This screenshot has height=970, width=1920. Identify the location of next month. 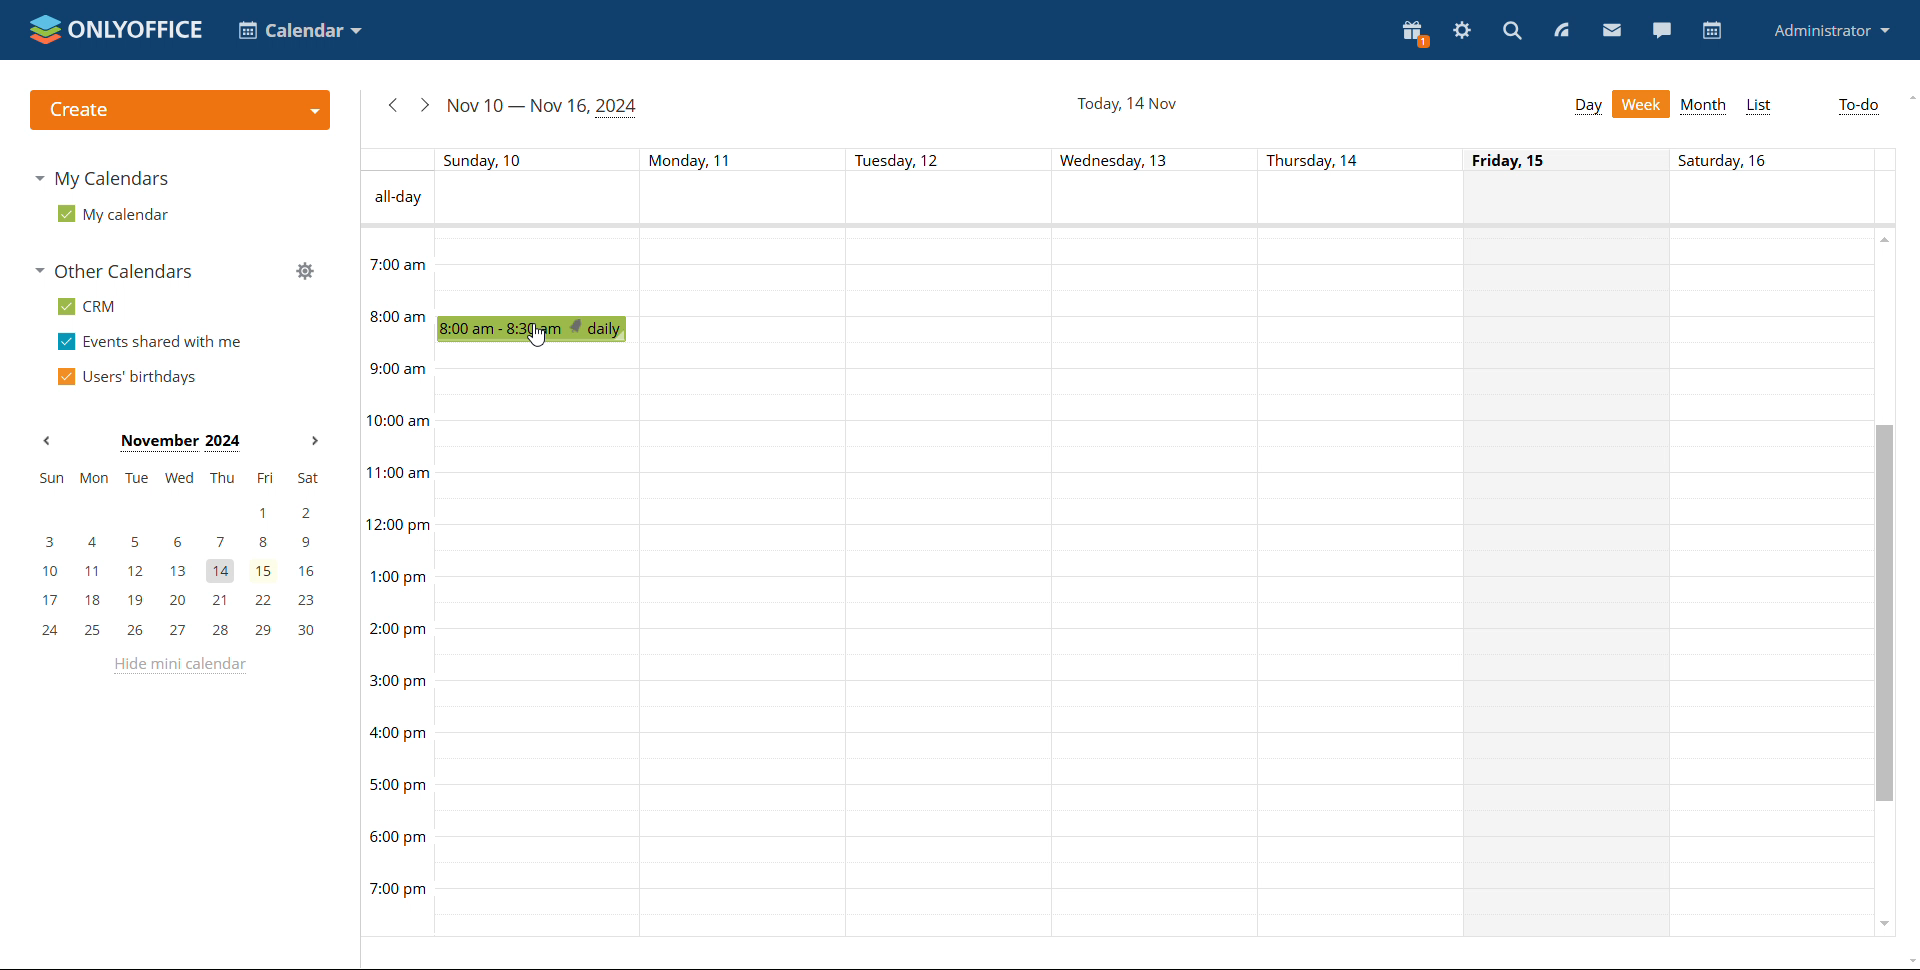
(312, 442).